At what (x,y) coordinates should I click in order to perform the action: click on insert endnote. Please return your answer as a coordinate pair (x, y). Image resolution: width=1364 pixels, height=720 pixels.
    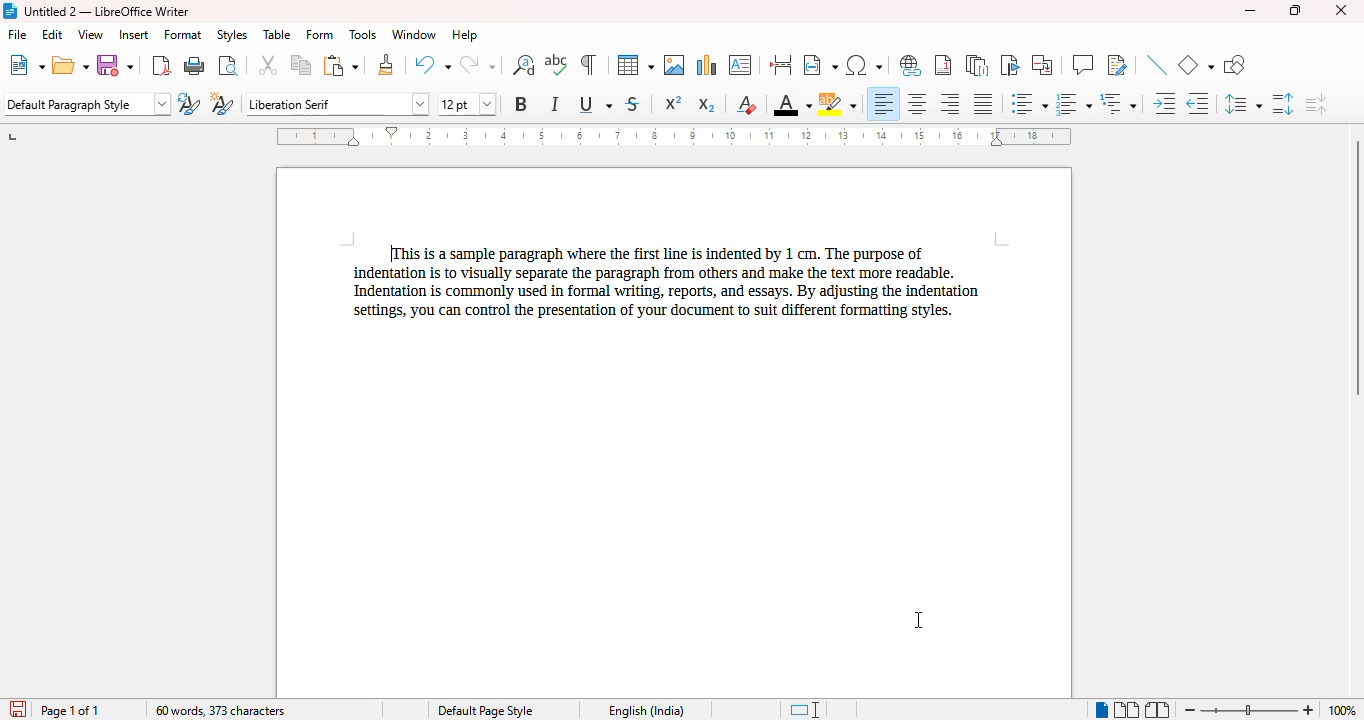
    Looking at the image, I should click on (977, 65).